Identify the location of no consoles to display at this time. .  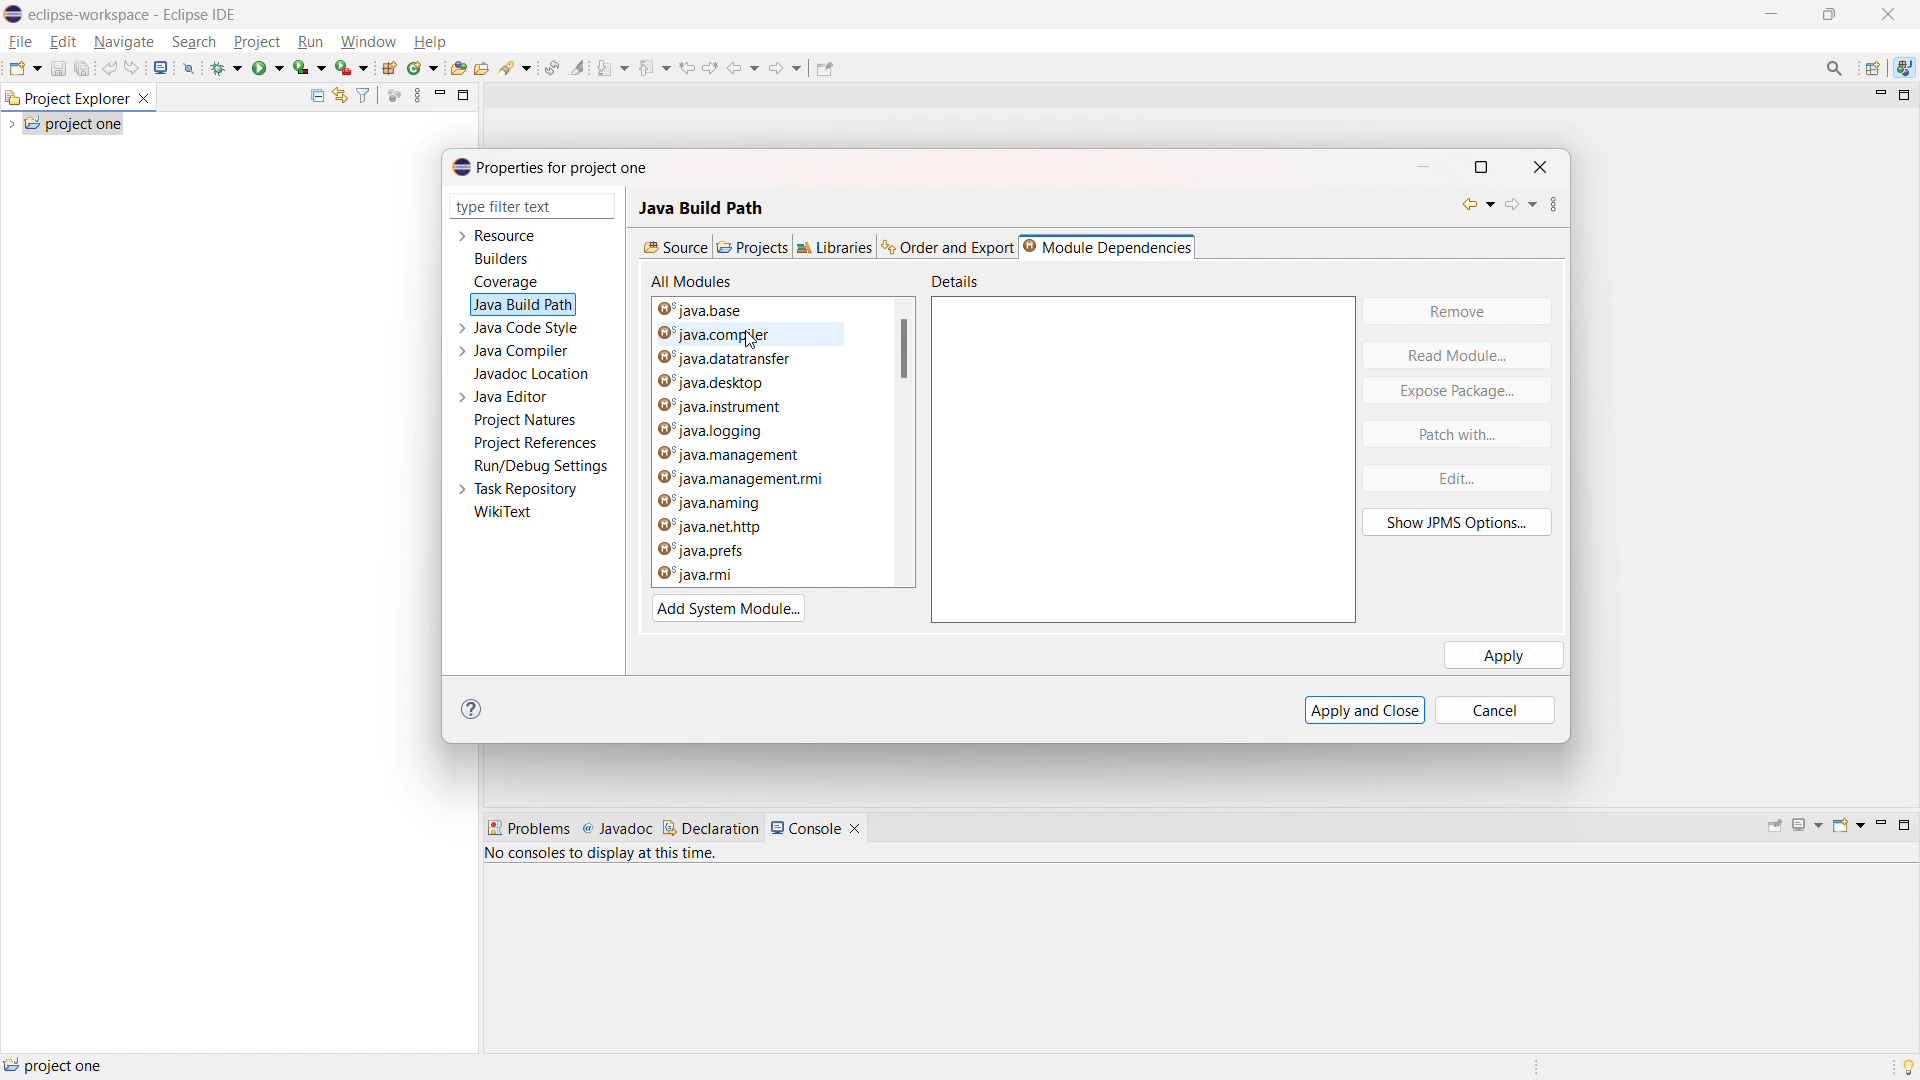
(605, 857).